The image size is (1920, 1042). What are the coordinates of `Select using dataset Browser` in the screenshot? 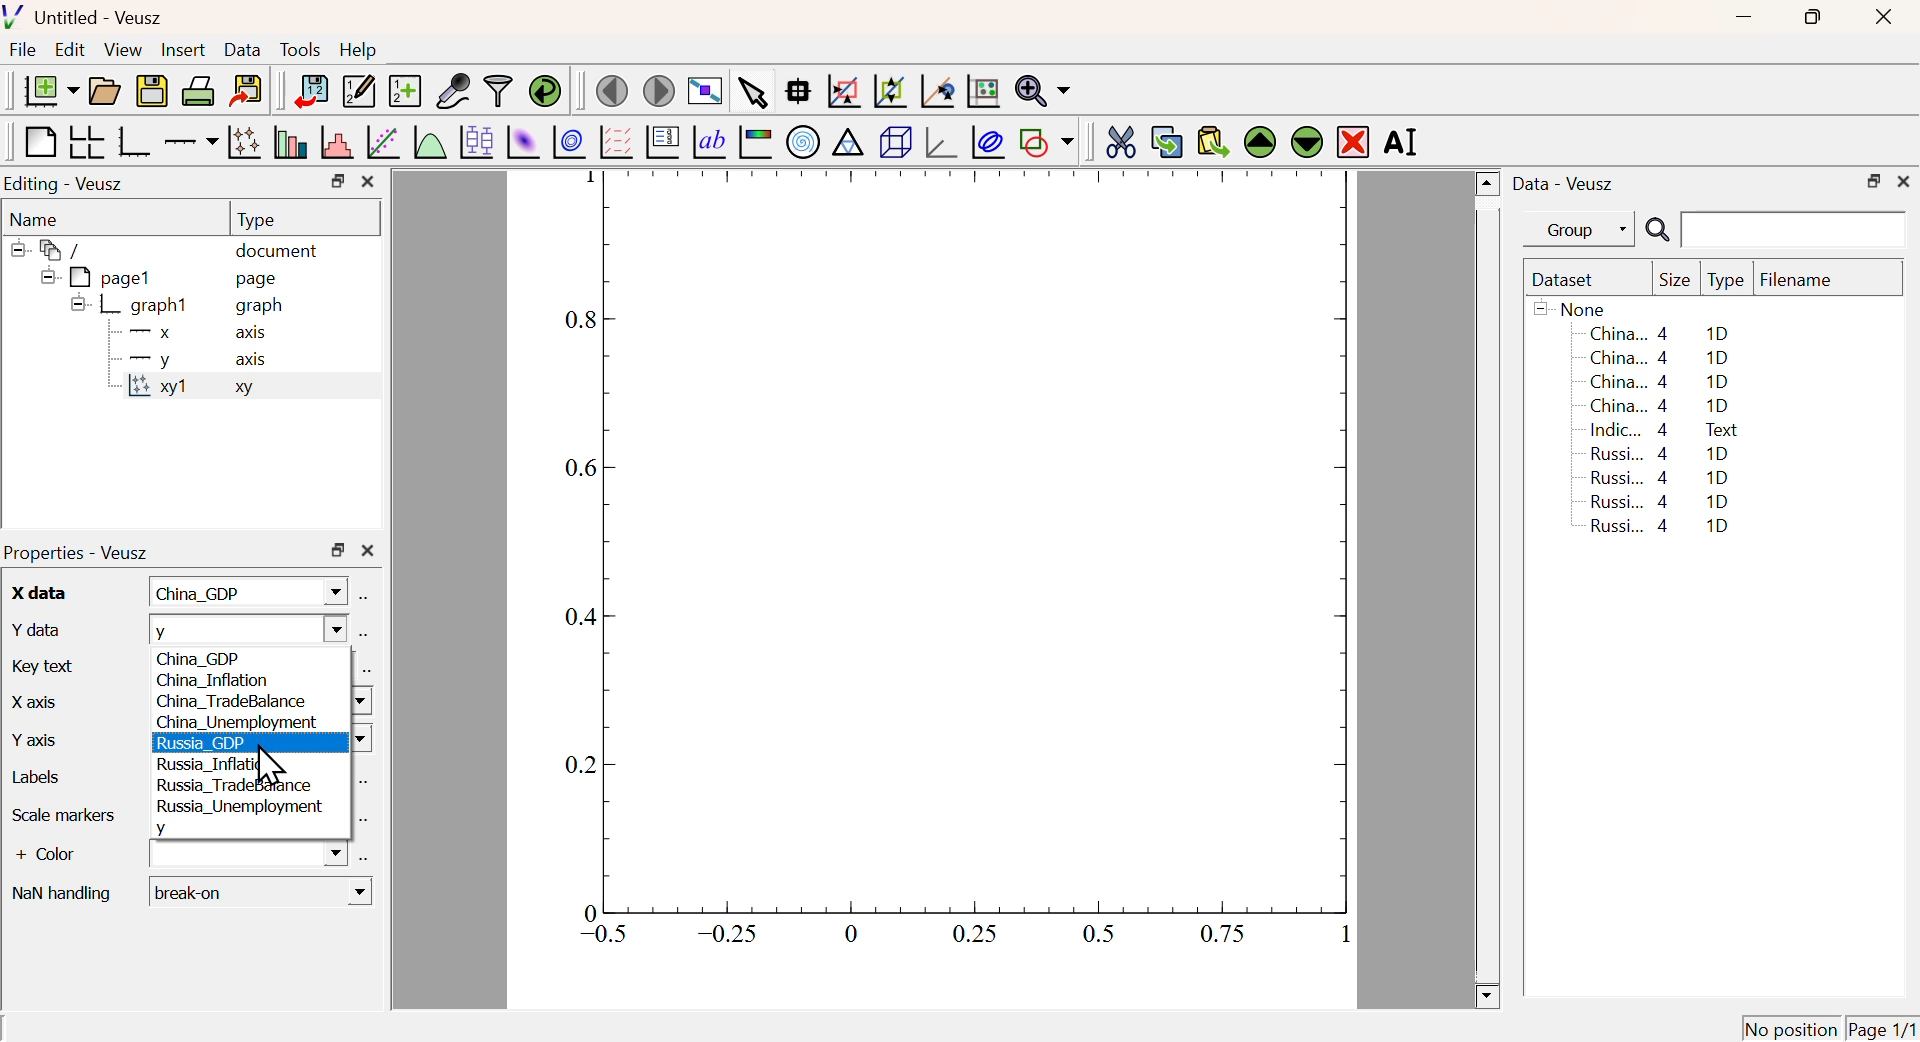 It's located at (362, 783).